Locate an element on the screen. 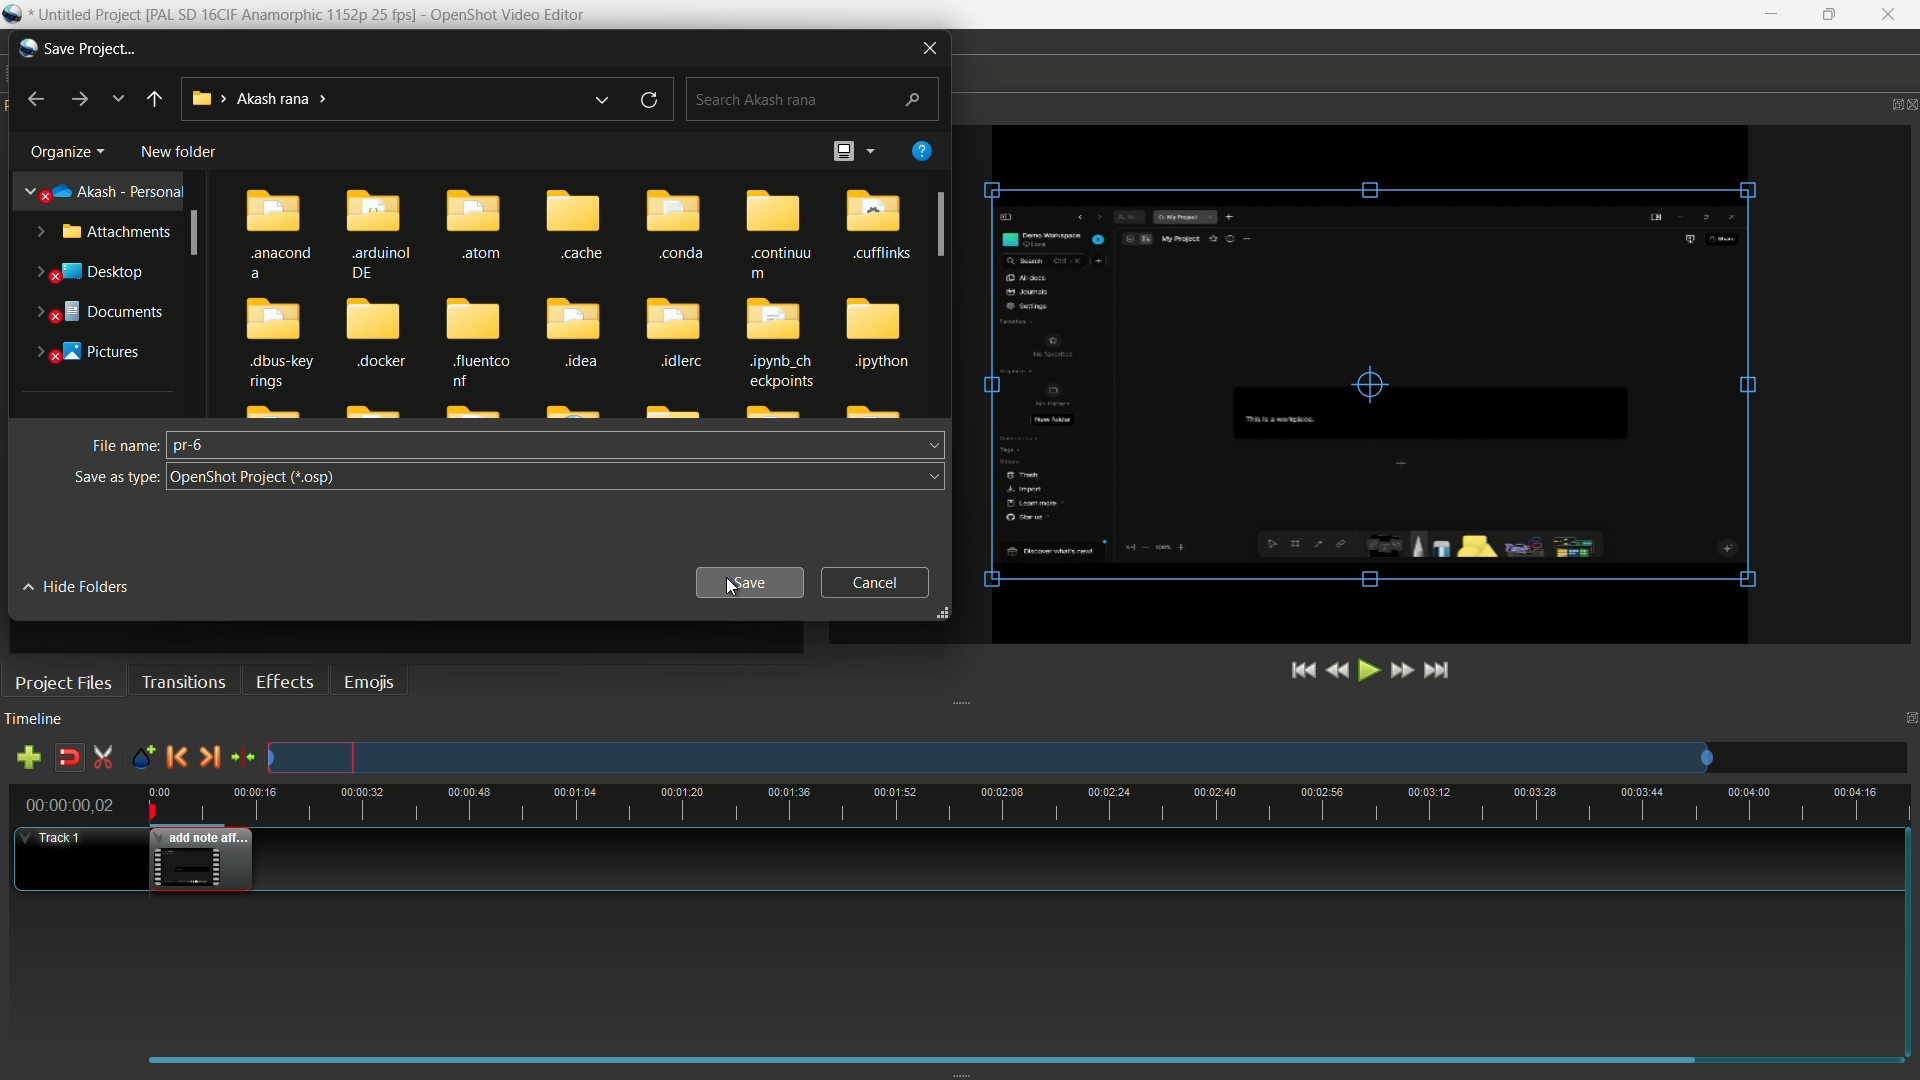 The width and height of the screenshot is (1920, 1080). close app is located at coordinates (1891, 15).